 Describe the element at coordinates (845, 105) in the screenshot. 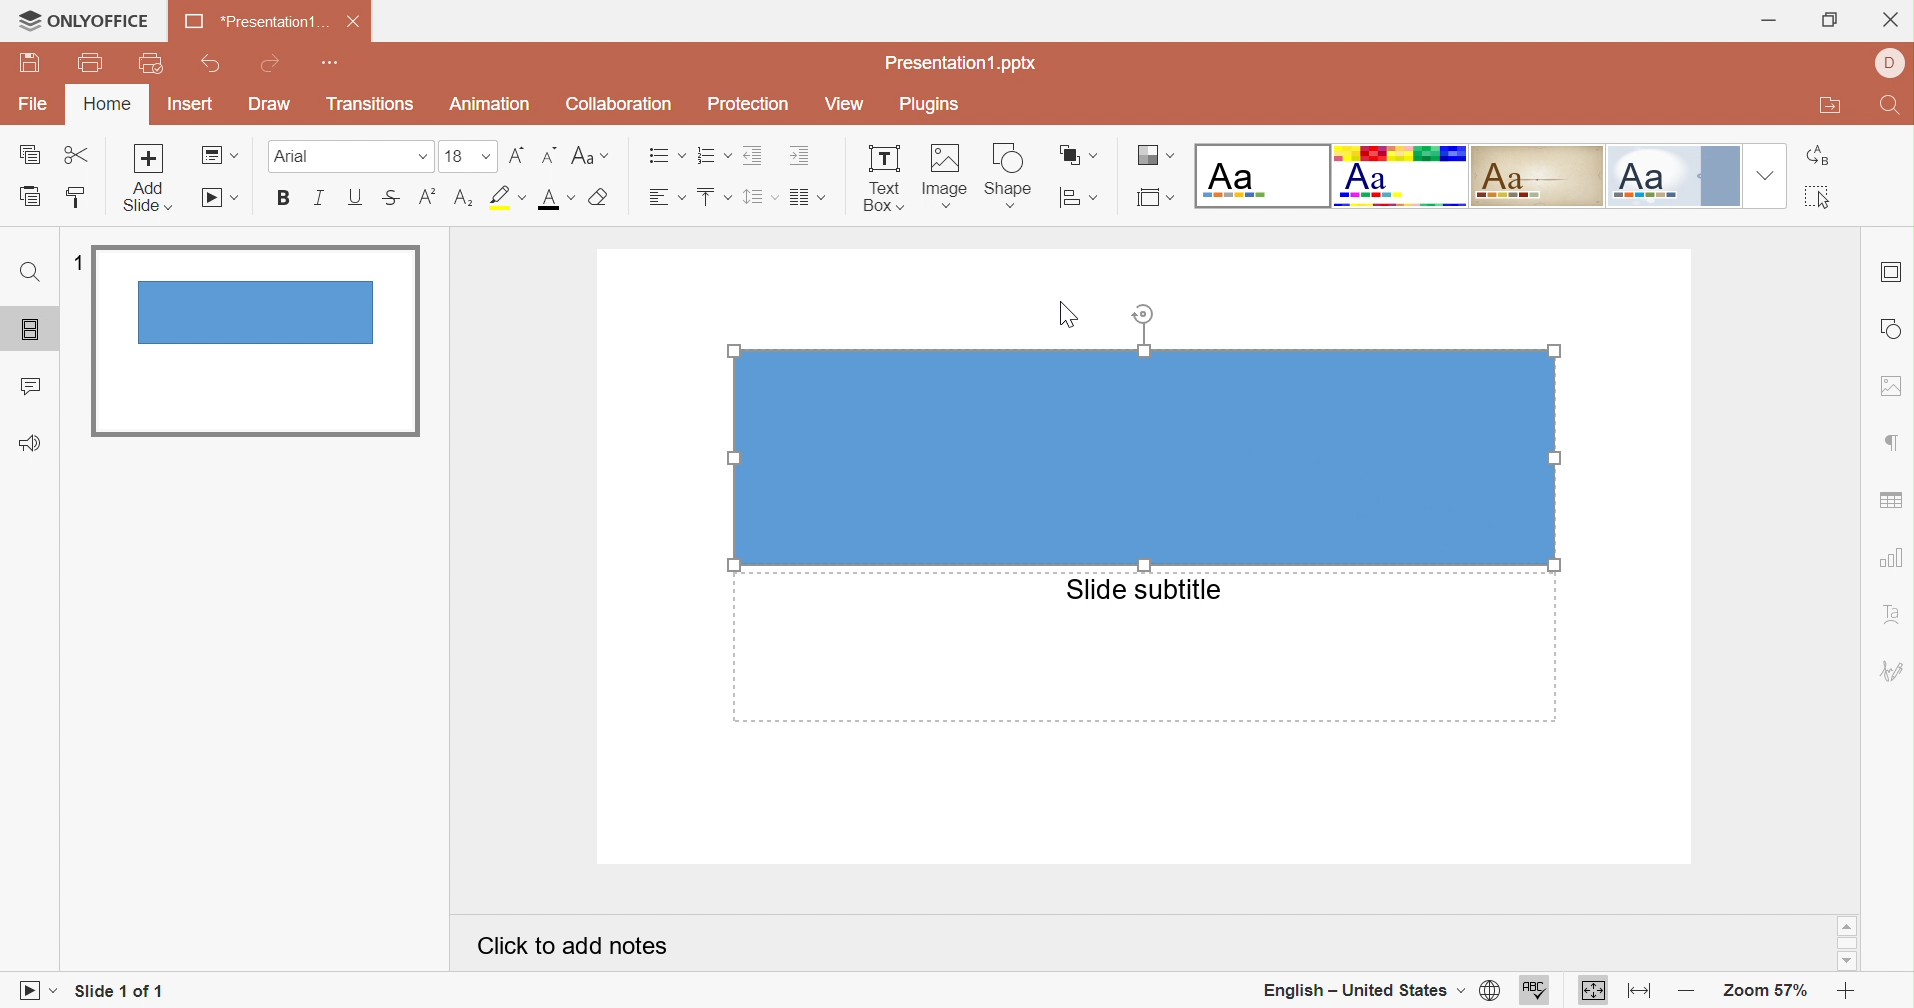

I see `View` at that location.